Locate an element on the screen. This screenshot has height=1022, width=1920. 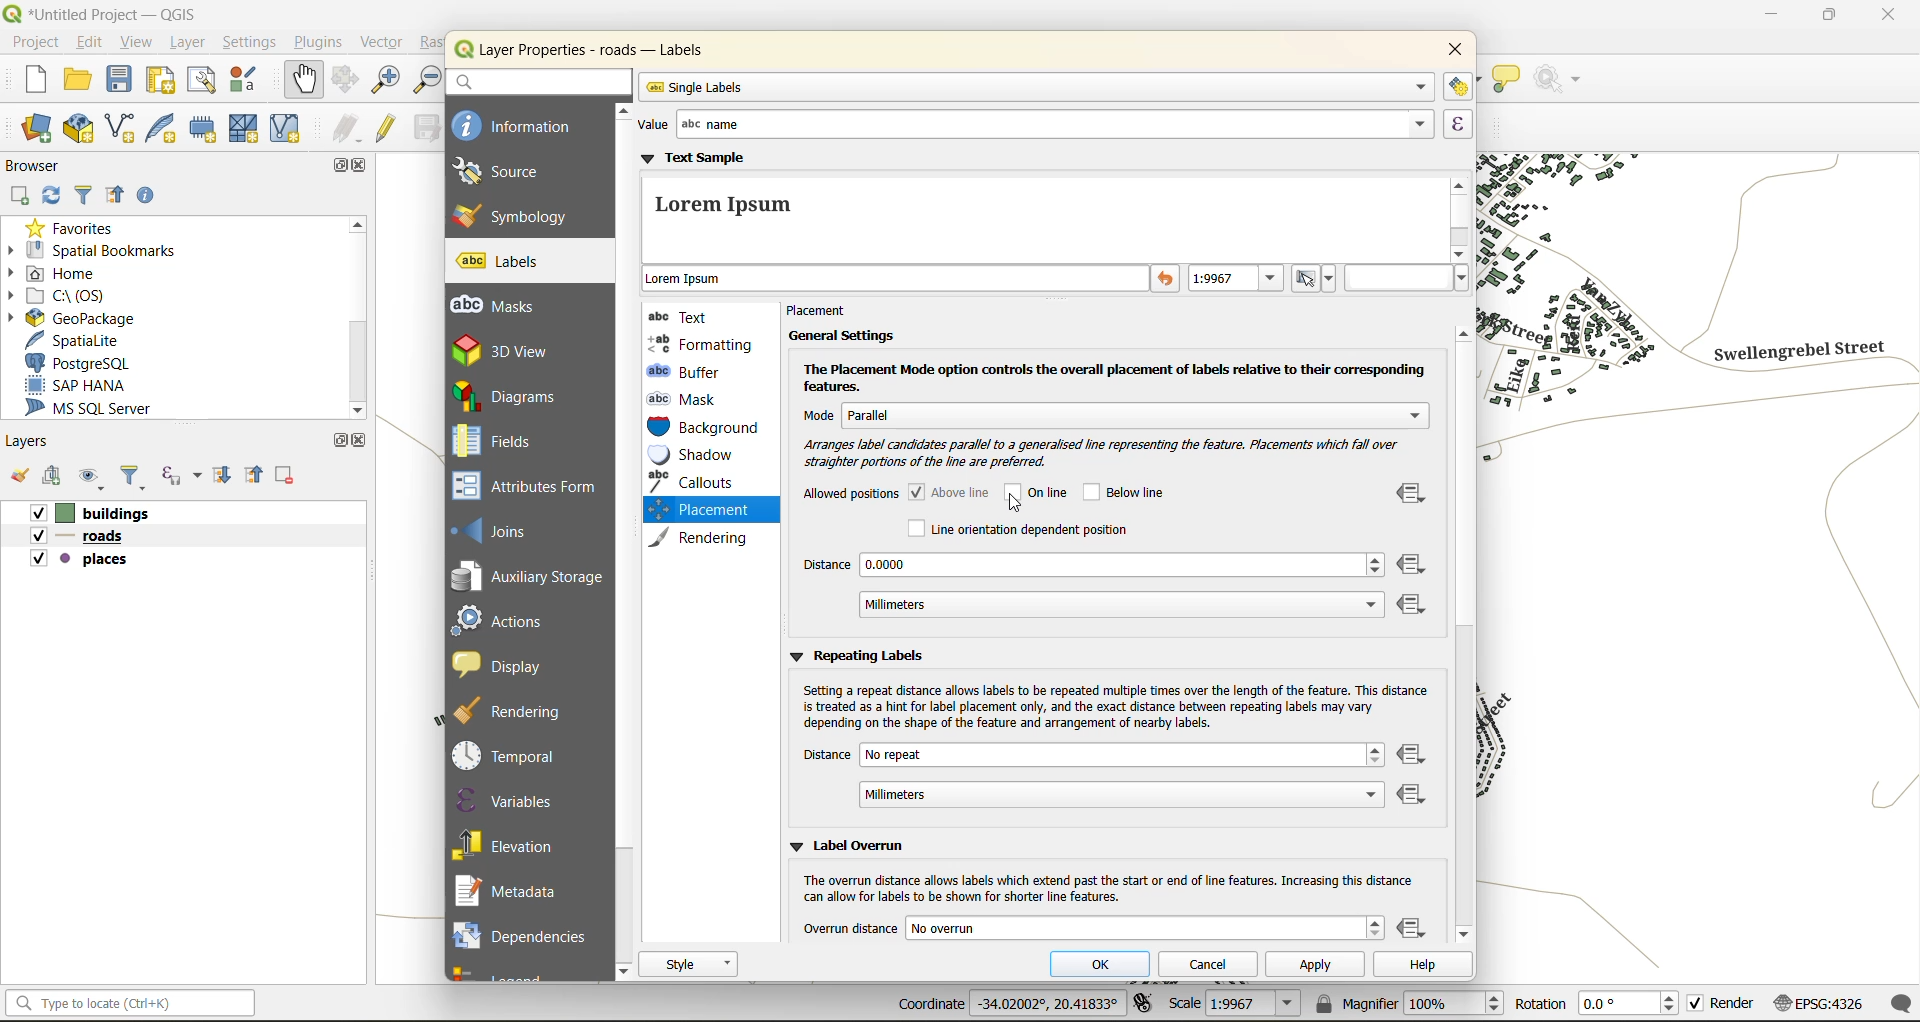
set to current scale is located at coordinates (1315, 279).